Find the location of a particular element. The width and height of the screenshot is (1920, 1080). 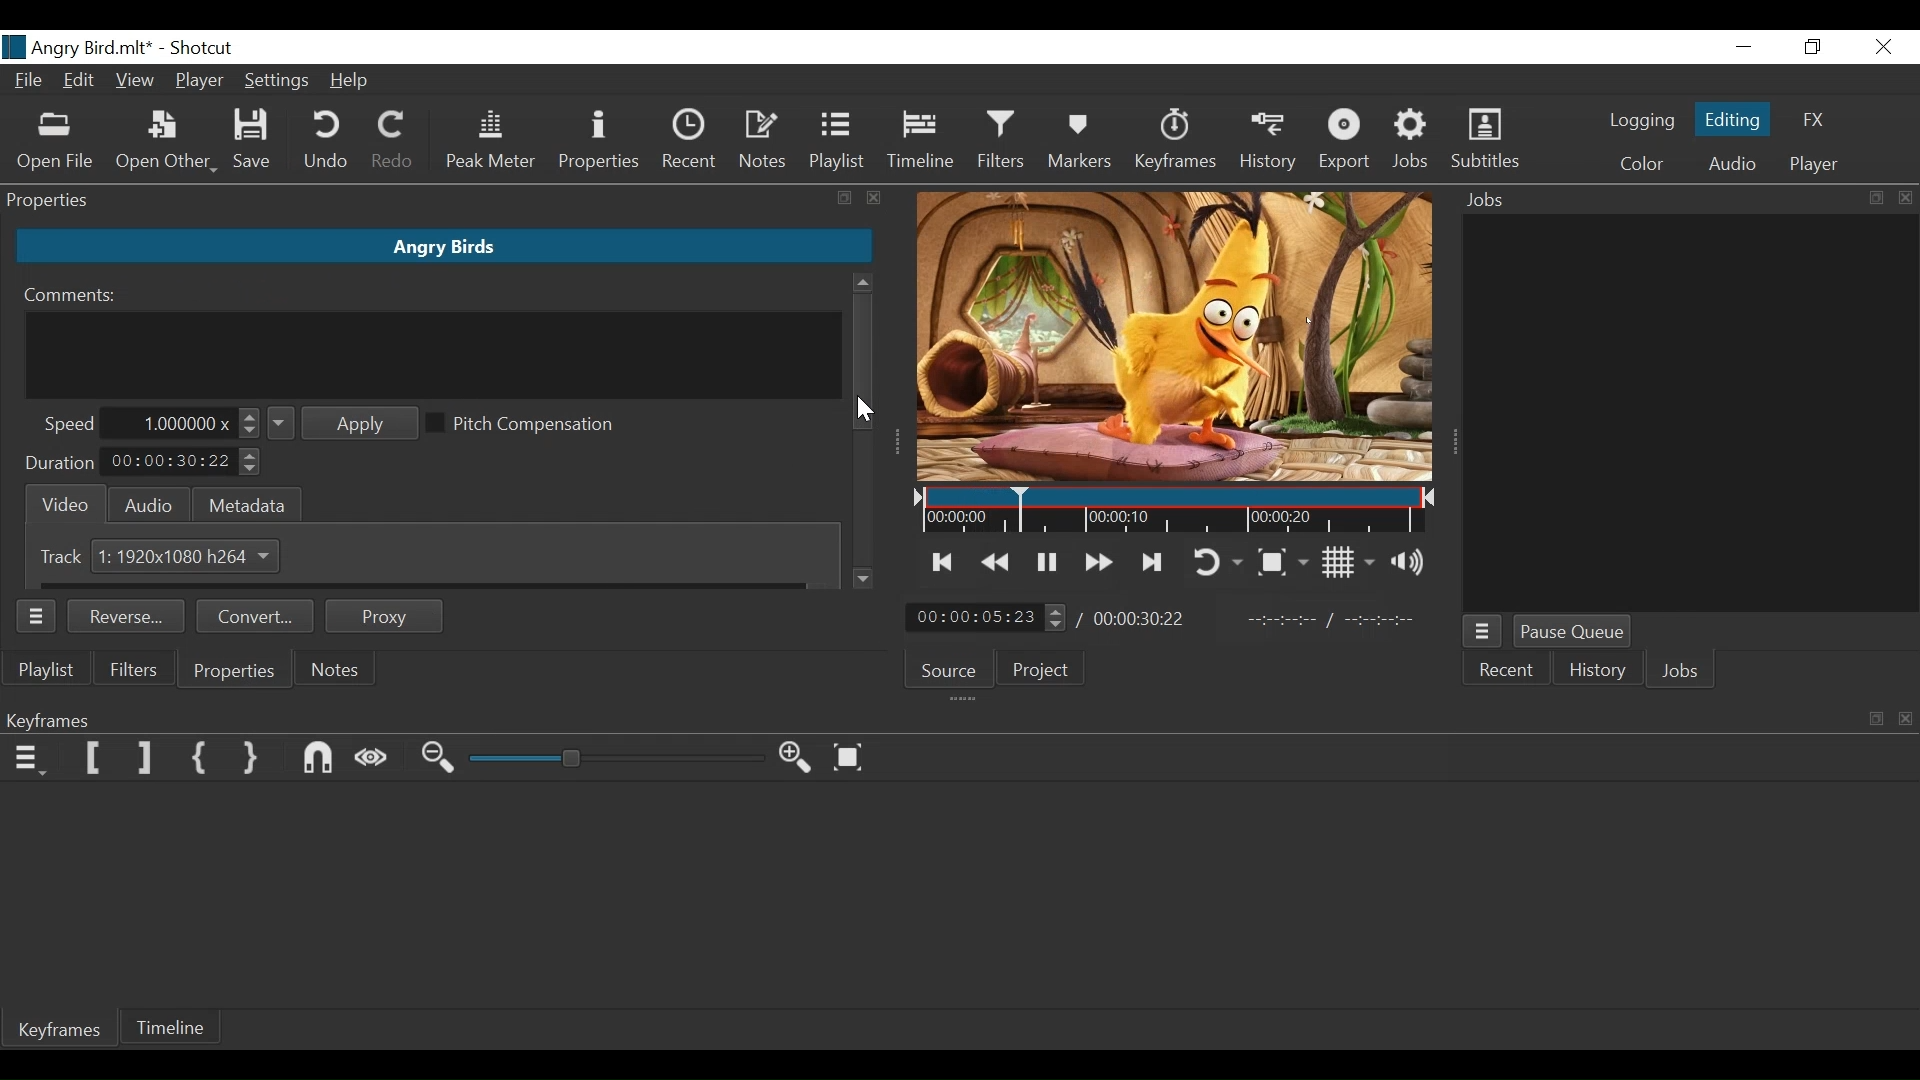

Player is located at coordinates (199, 80).